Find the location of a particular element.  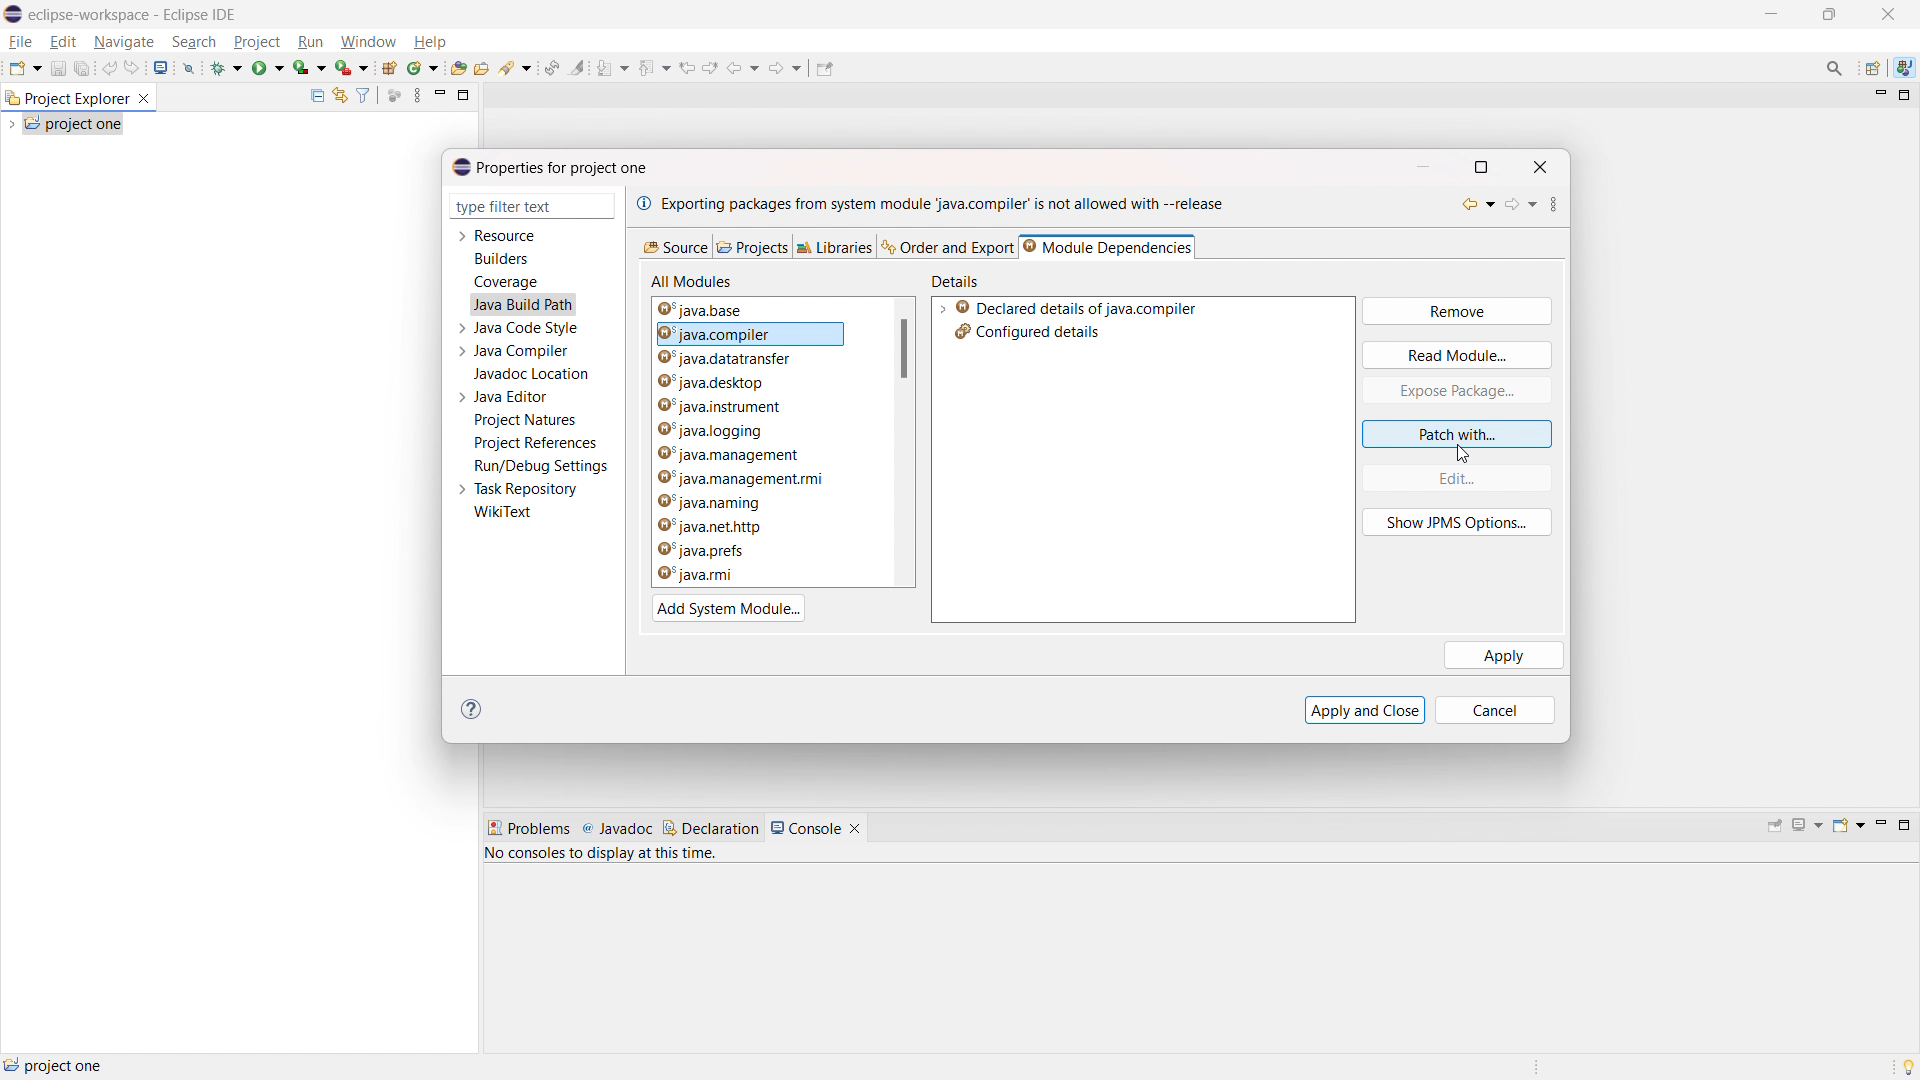

save is located at coordinates (58, 68).